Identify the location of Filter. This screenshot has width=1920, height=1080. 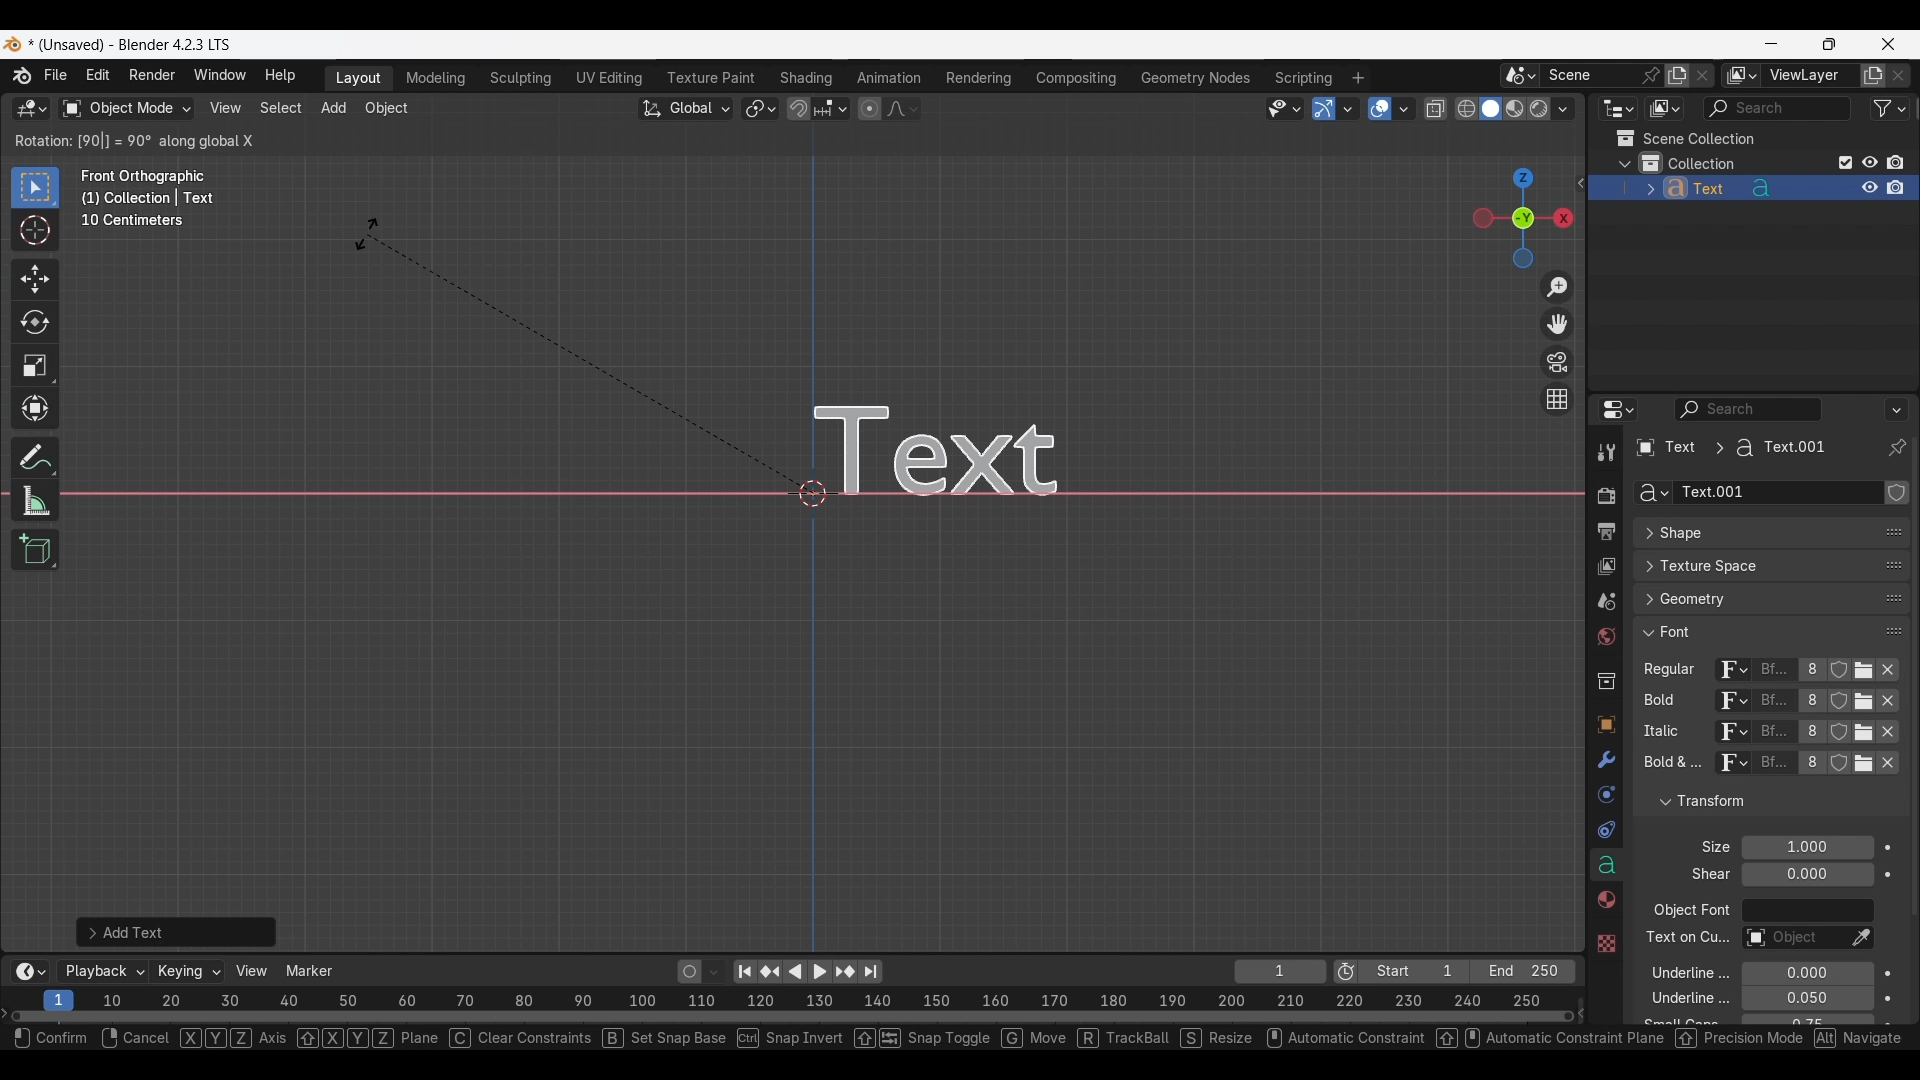
(1890, 108).